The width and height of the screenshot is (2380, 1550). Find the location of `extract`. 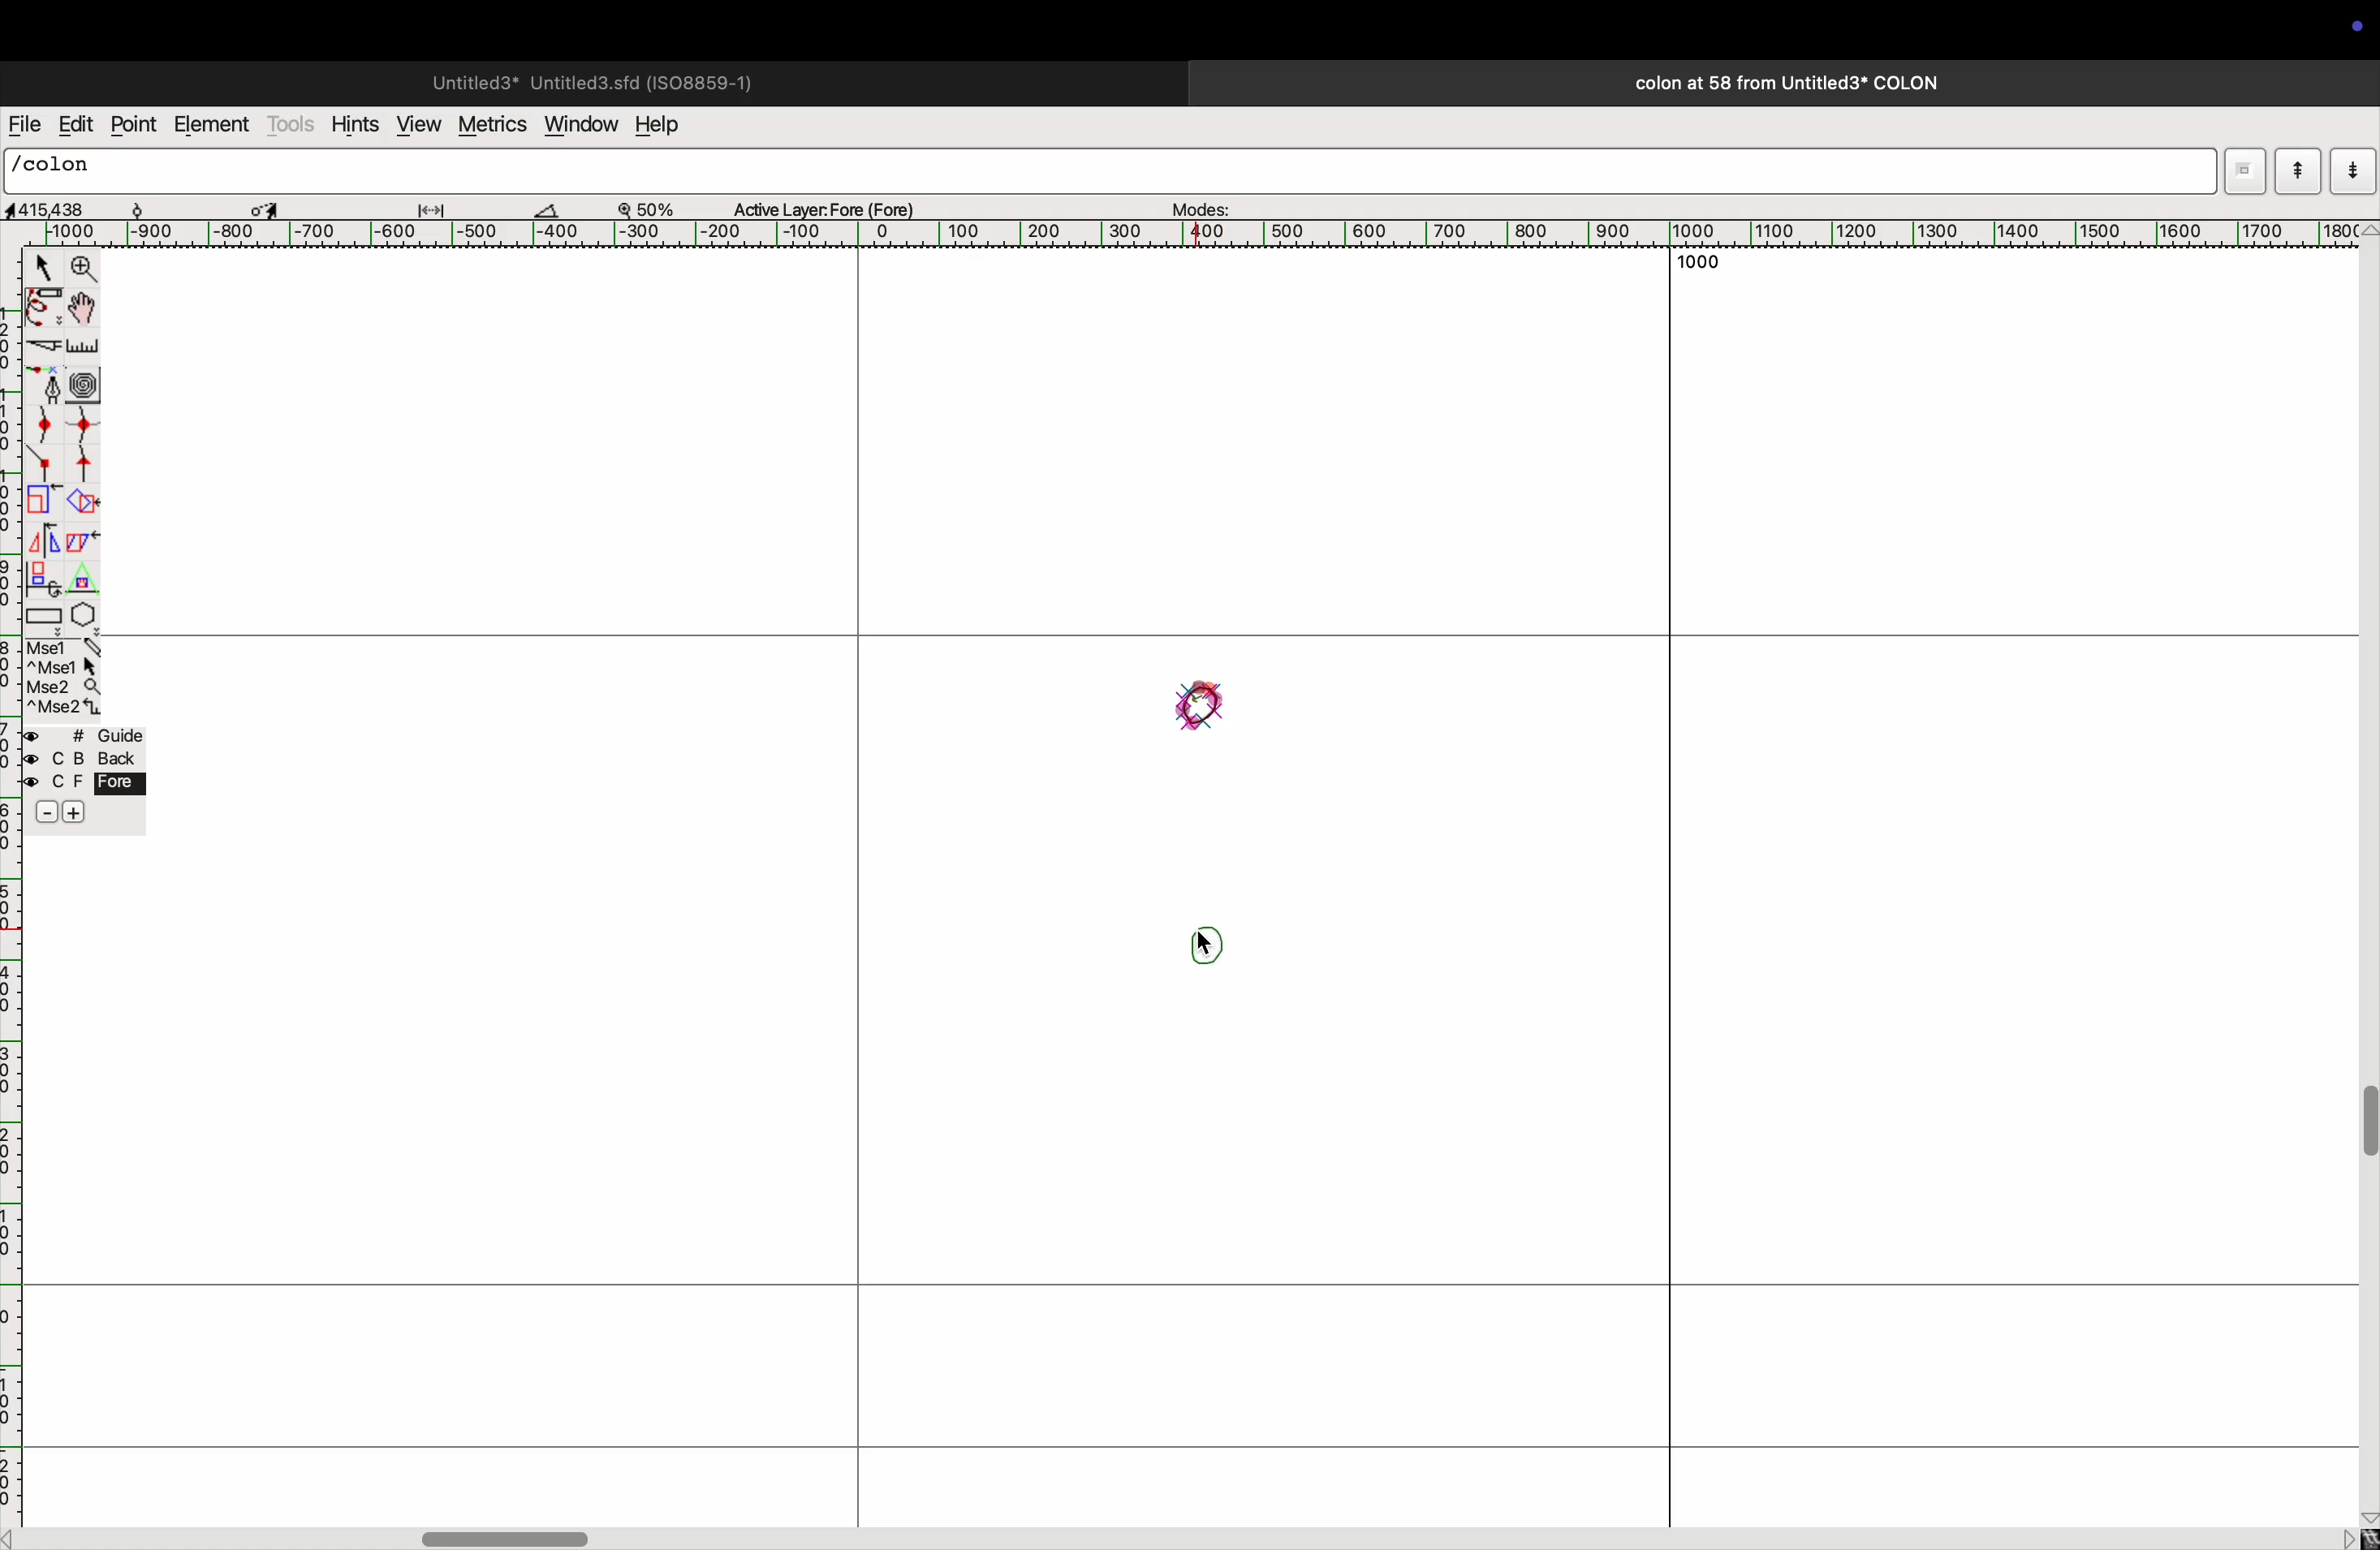

extract is located at coordinates (82, 503).